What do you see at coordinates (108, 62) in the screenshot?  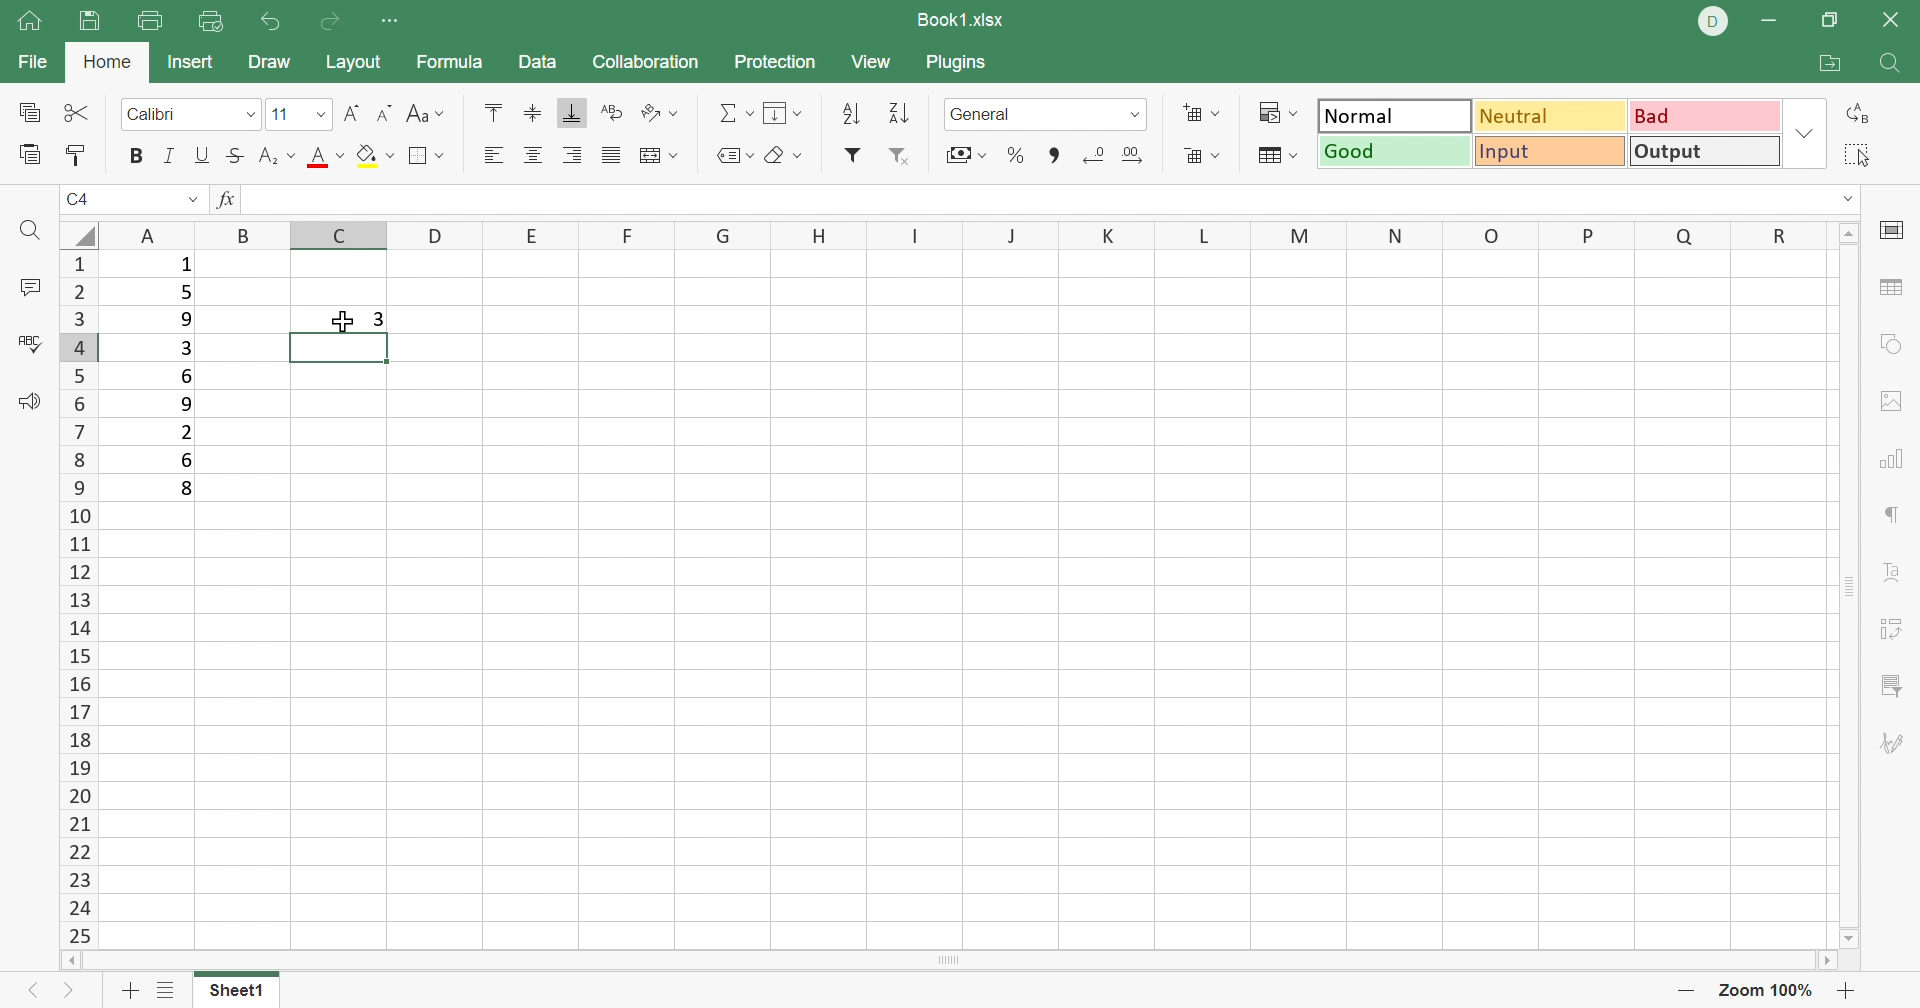 I see `Home` at bounding box center [108, 62].